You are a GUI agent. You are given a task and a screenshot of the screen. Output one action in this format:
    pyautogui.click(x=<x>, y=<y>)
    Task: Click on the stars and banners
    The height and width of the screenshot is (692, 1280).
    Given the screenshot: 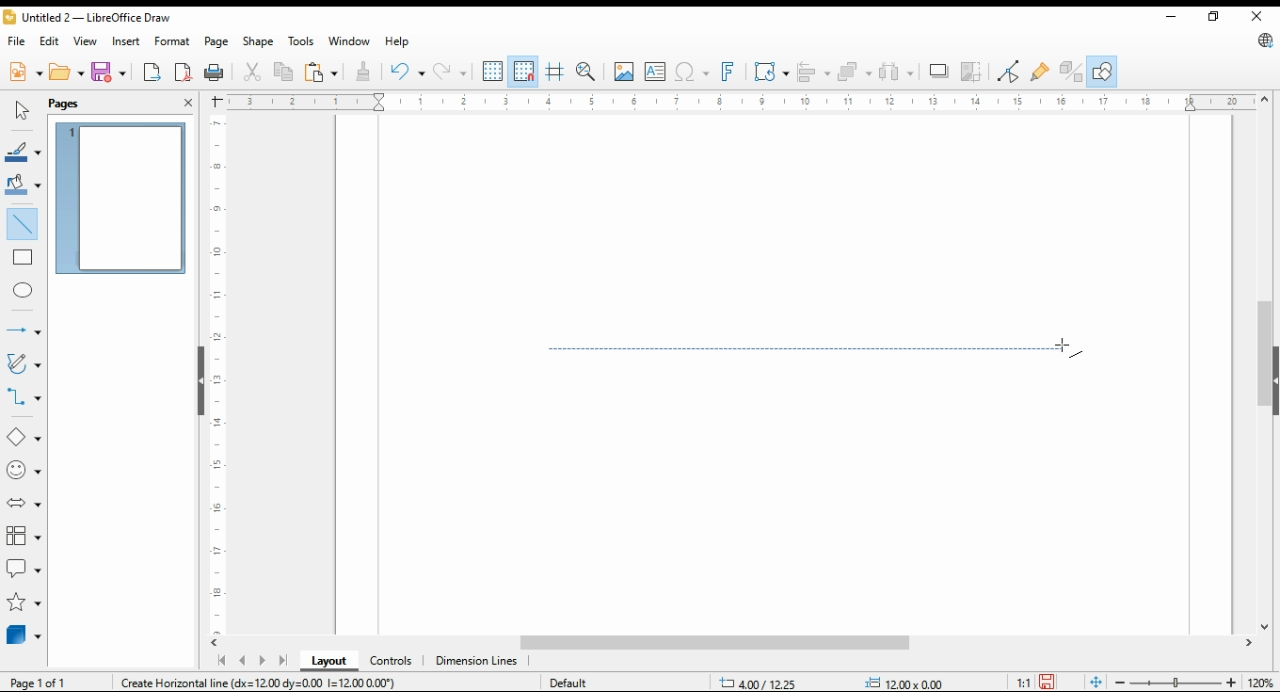 What is the action you would take?
    pyautogui.click(x=24, y=602)
    